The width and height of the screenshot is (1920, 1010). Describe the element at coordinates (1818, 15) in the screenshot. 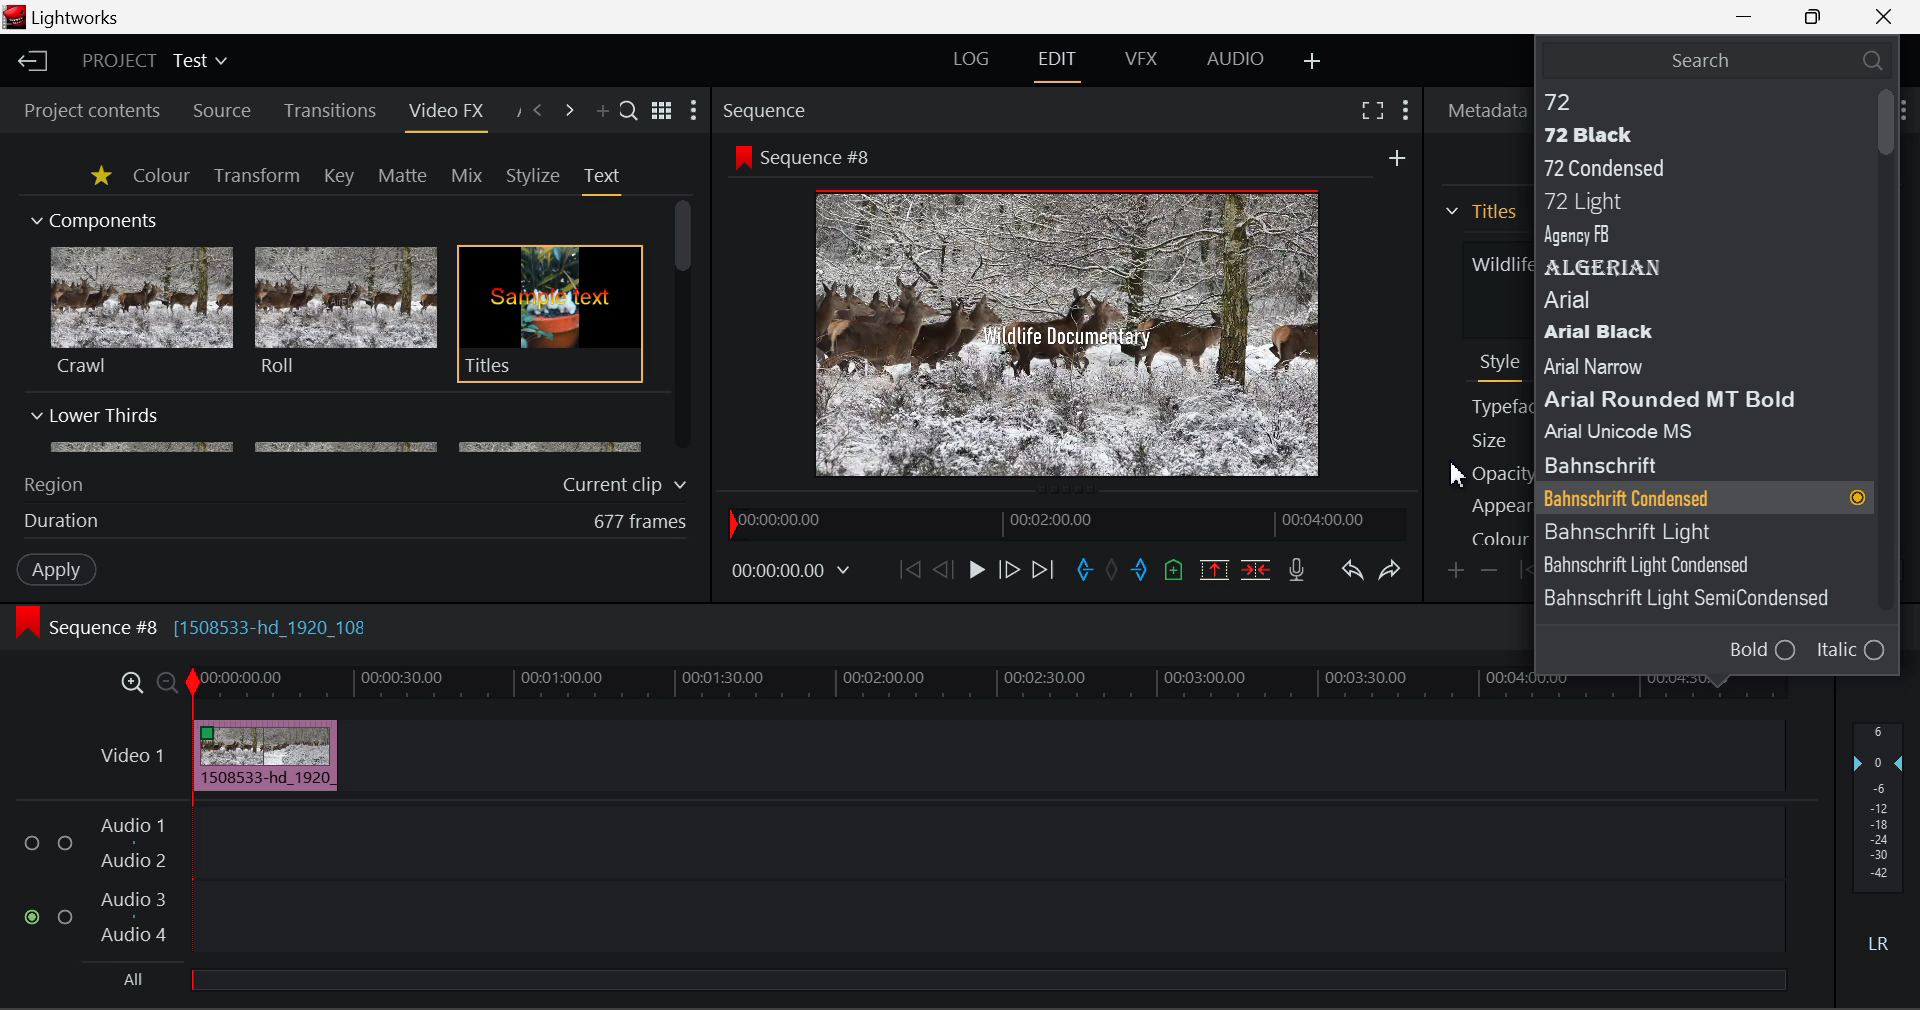

I see `Minimize` at that location.